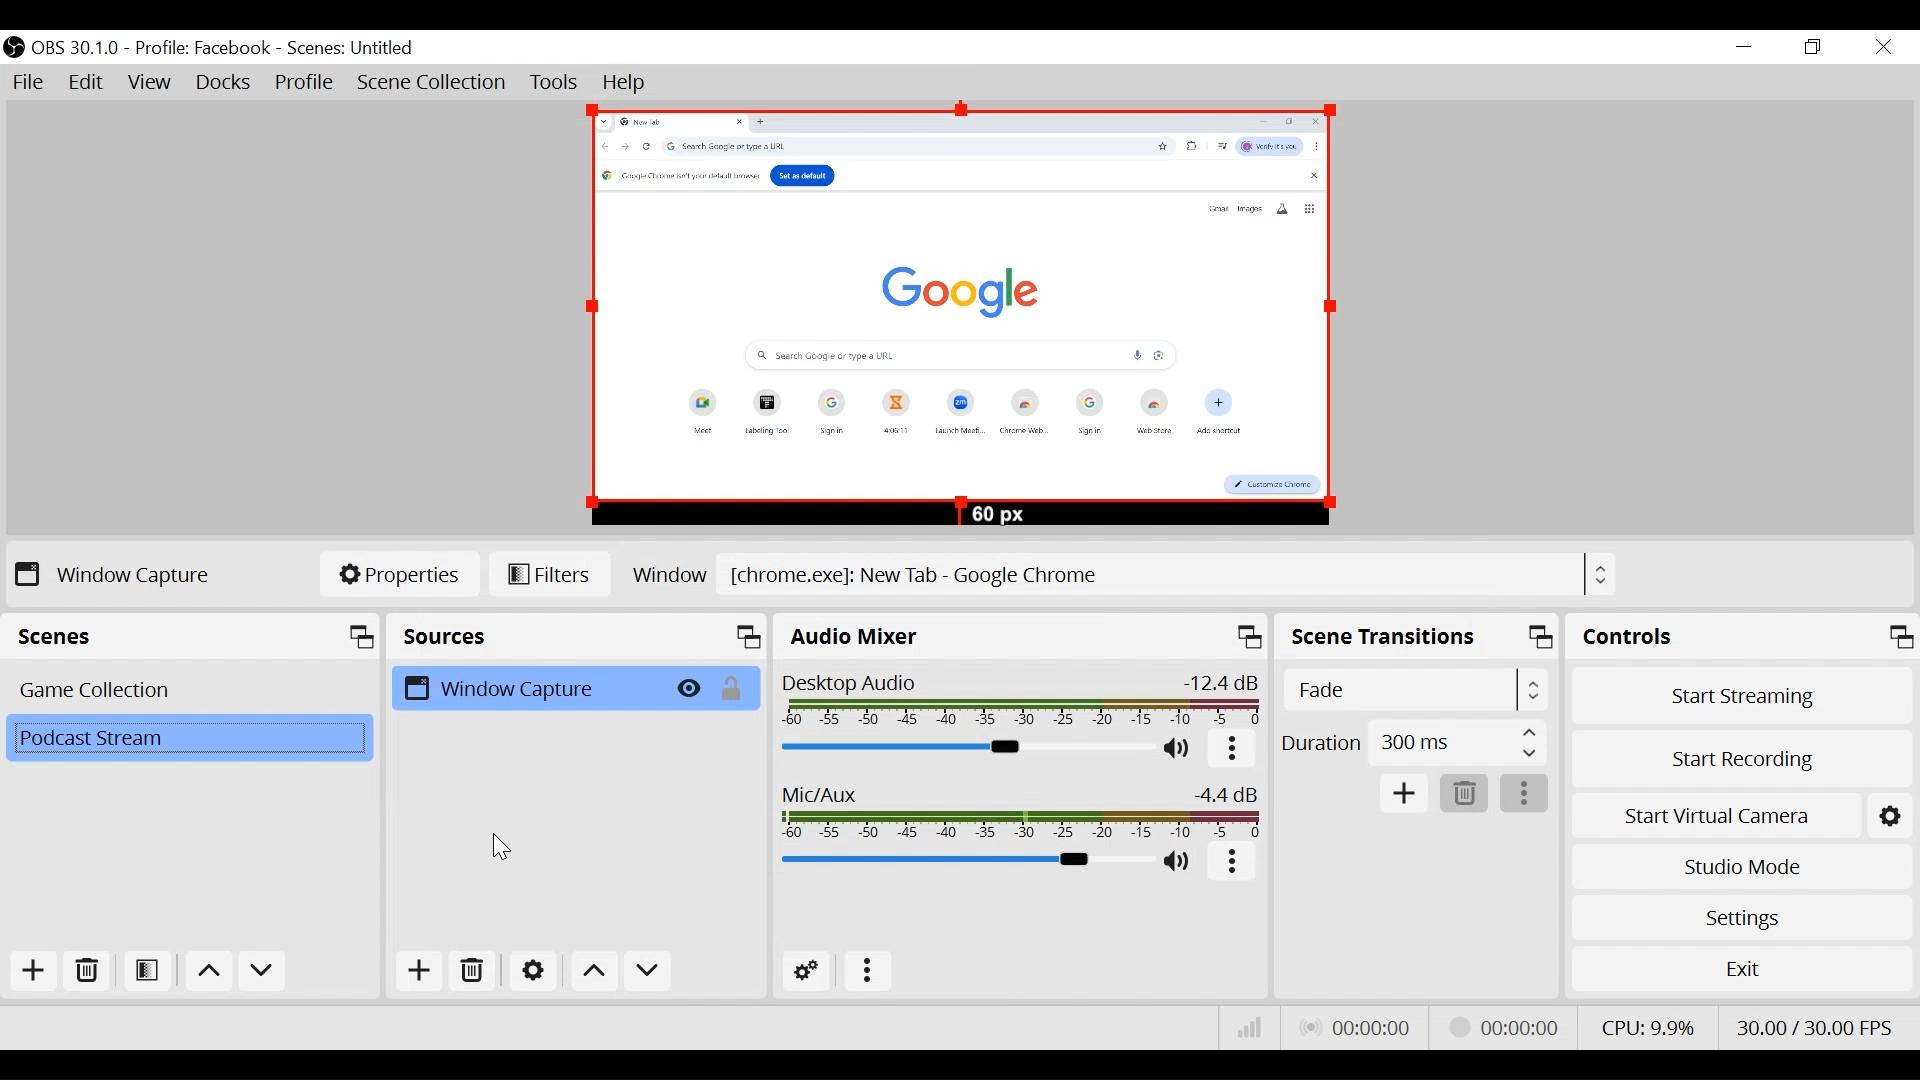 This screenshot has height=1080, width=1920. Describe the element at coordinates (1816, 1026) in the screenshot. I see `Frame Per Second` at that location.